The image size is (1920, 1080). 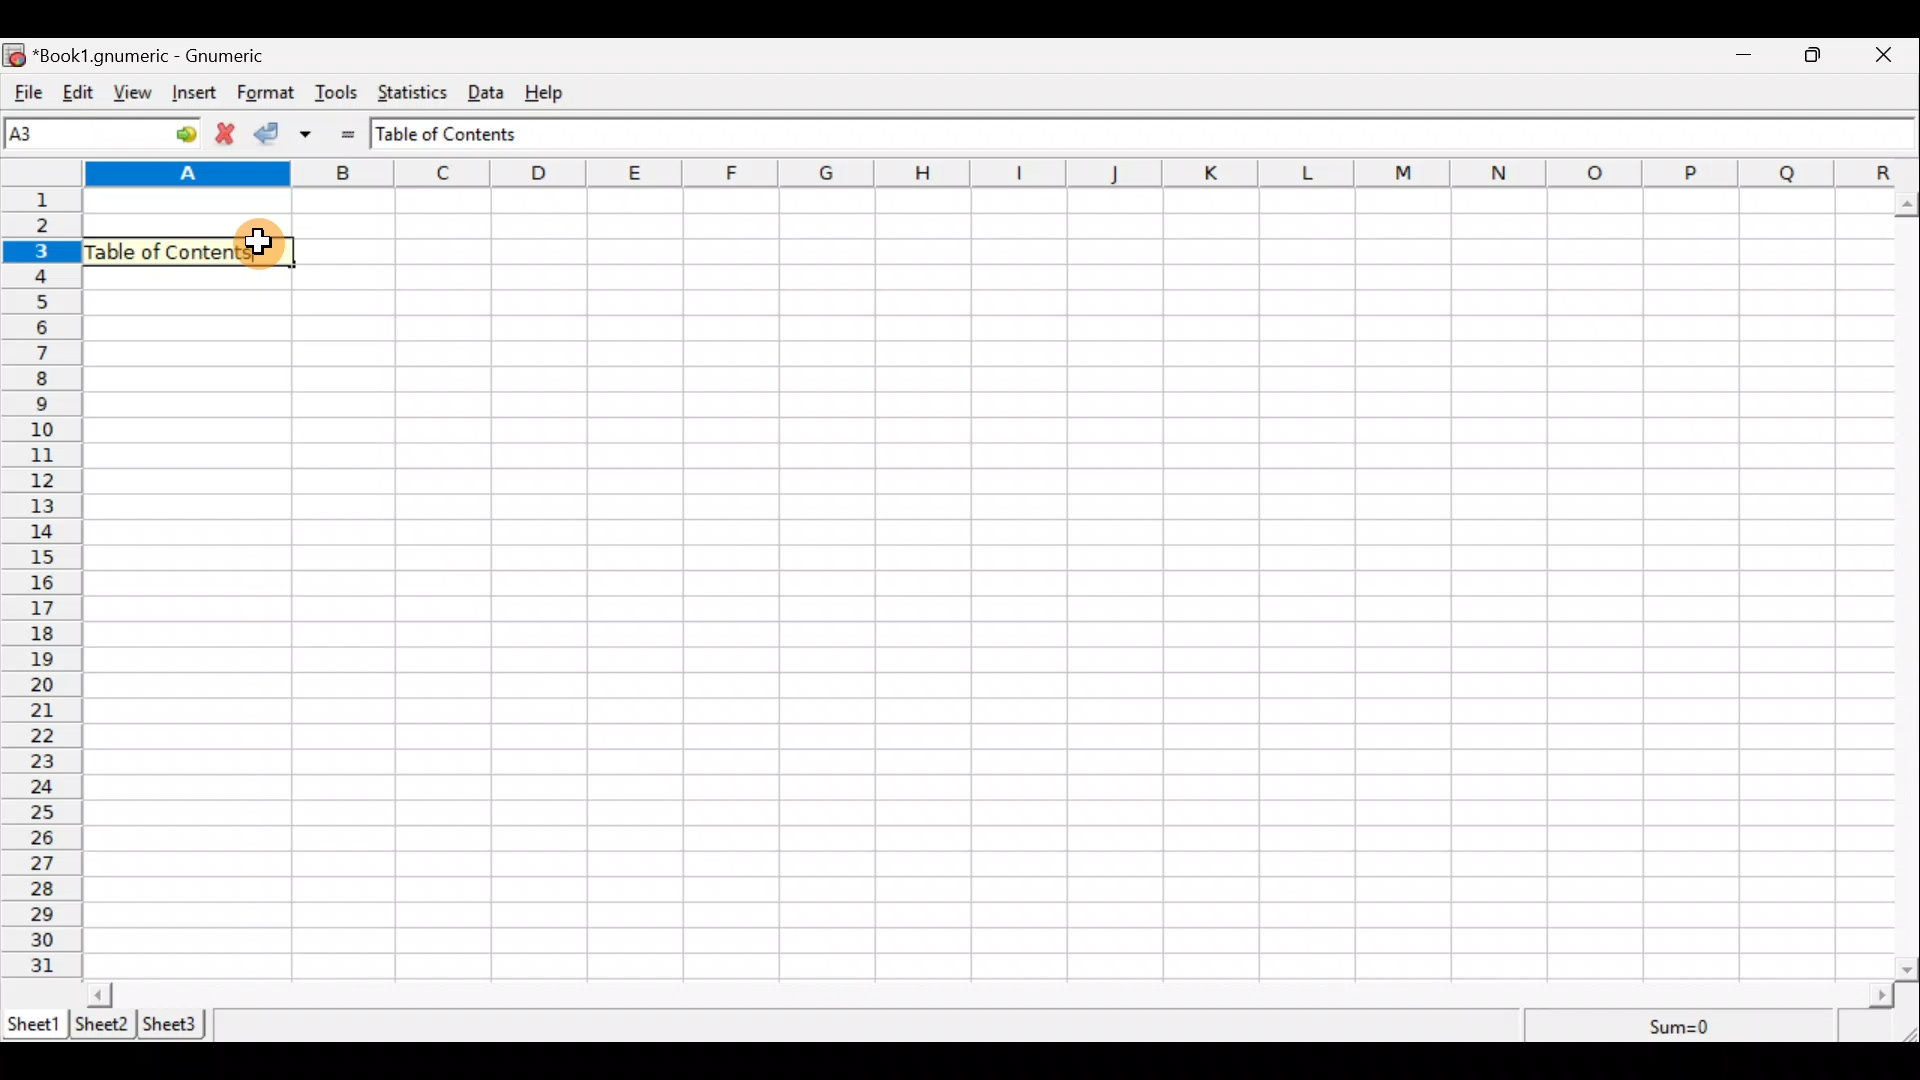 What do you see at coordinates (175, 1024) in the screenshot?
I see `Sheet 3` at bounding box center [175, 1024].